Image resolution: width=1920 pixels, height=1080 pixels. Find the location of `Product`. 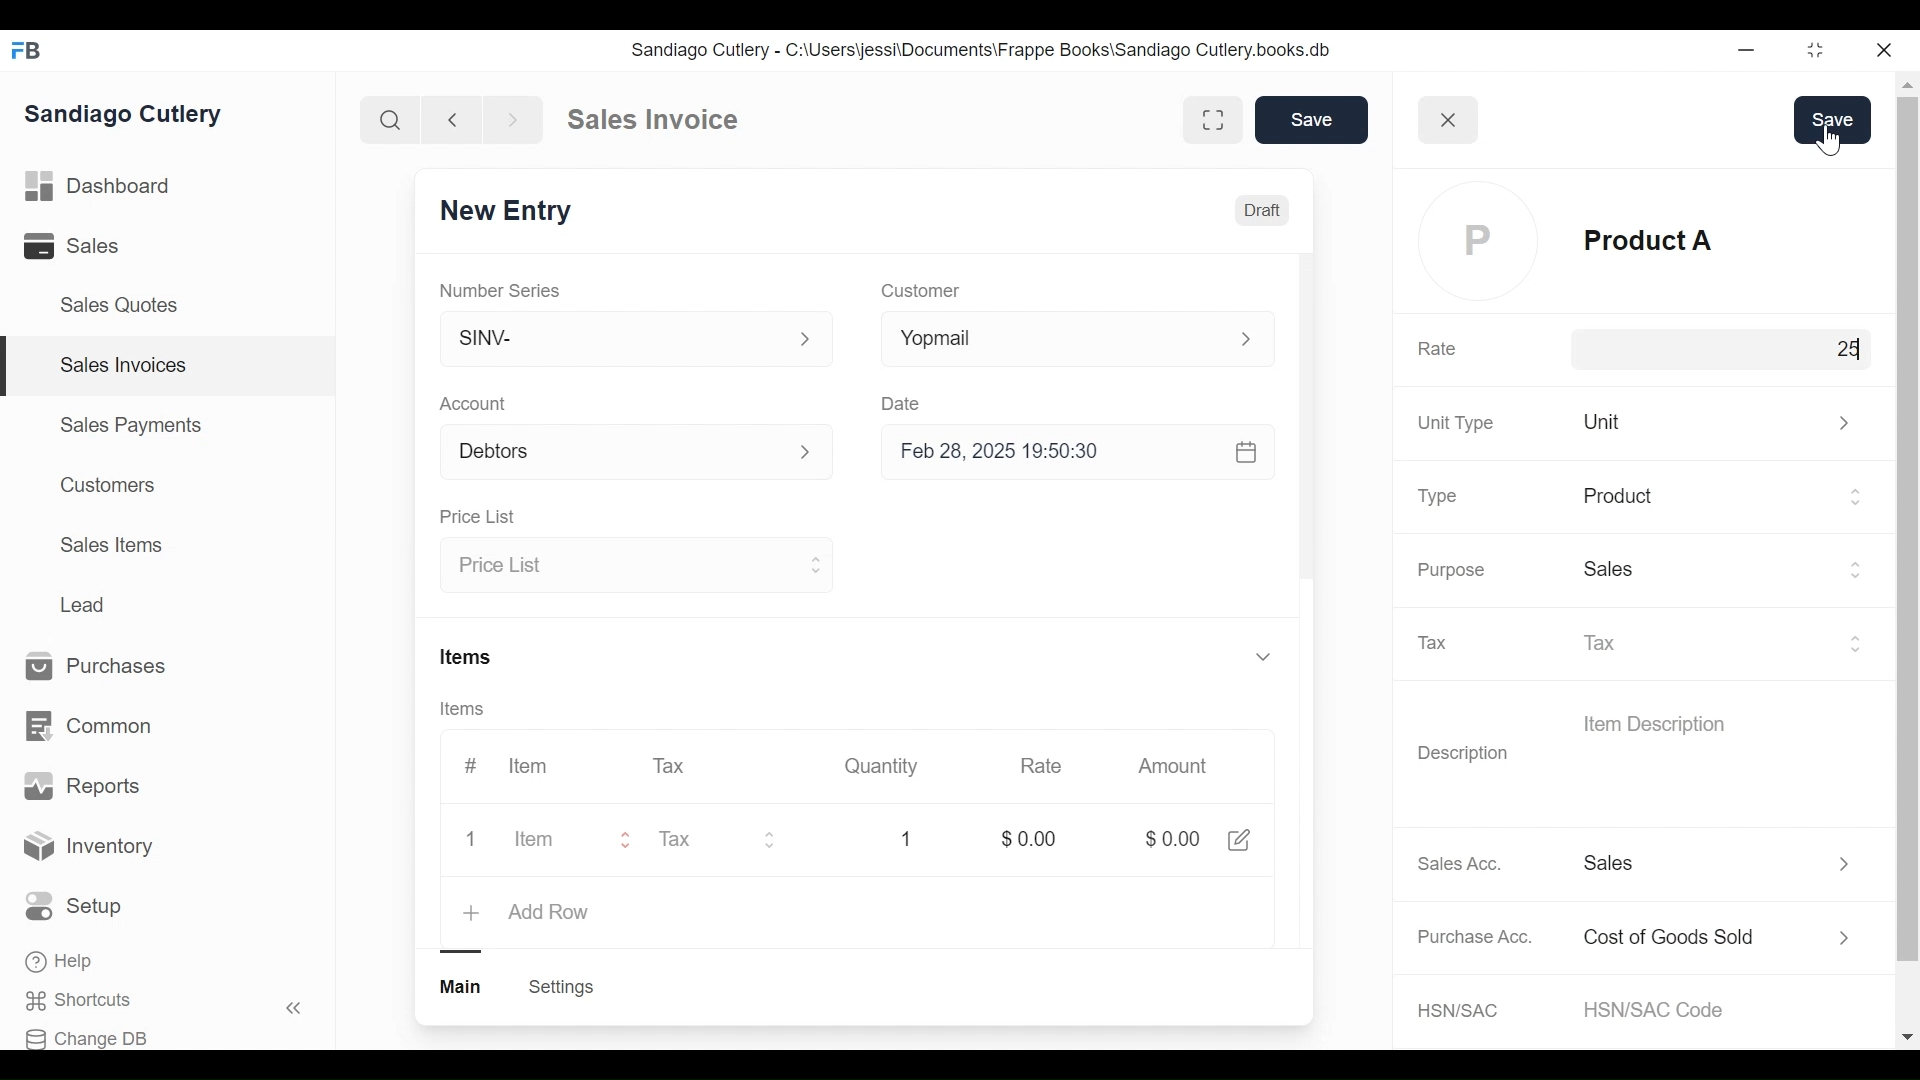

Product is located at coordinates (1725, 499).